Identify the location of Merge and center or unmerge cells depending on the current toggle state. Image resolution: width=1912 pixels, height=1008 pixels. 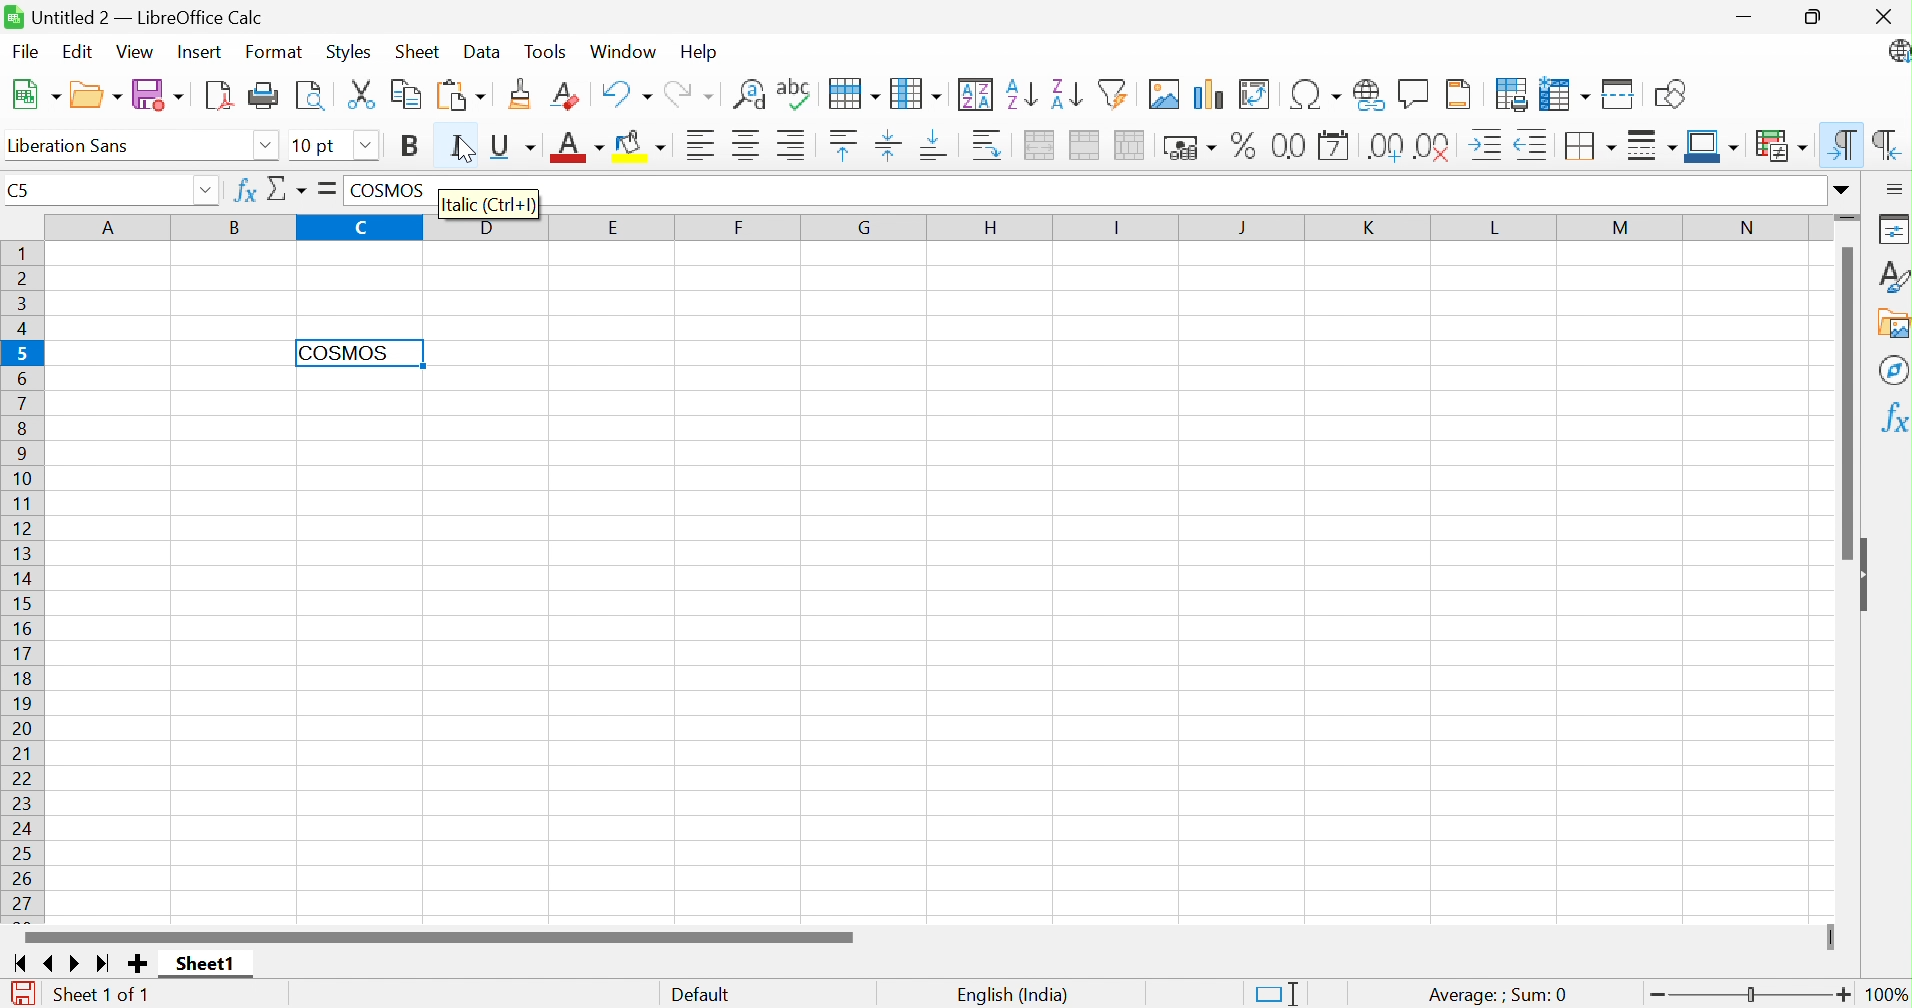
(1037, 147).